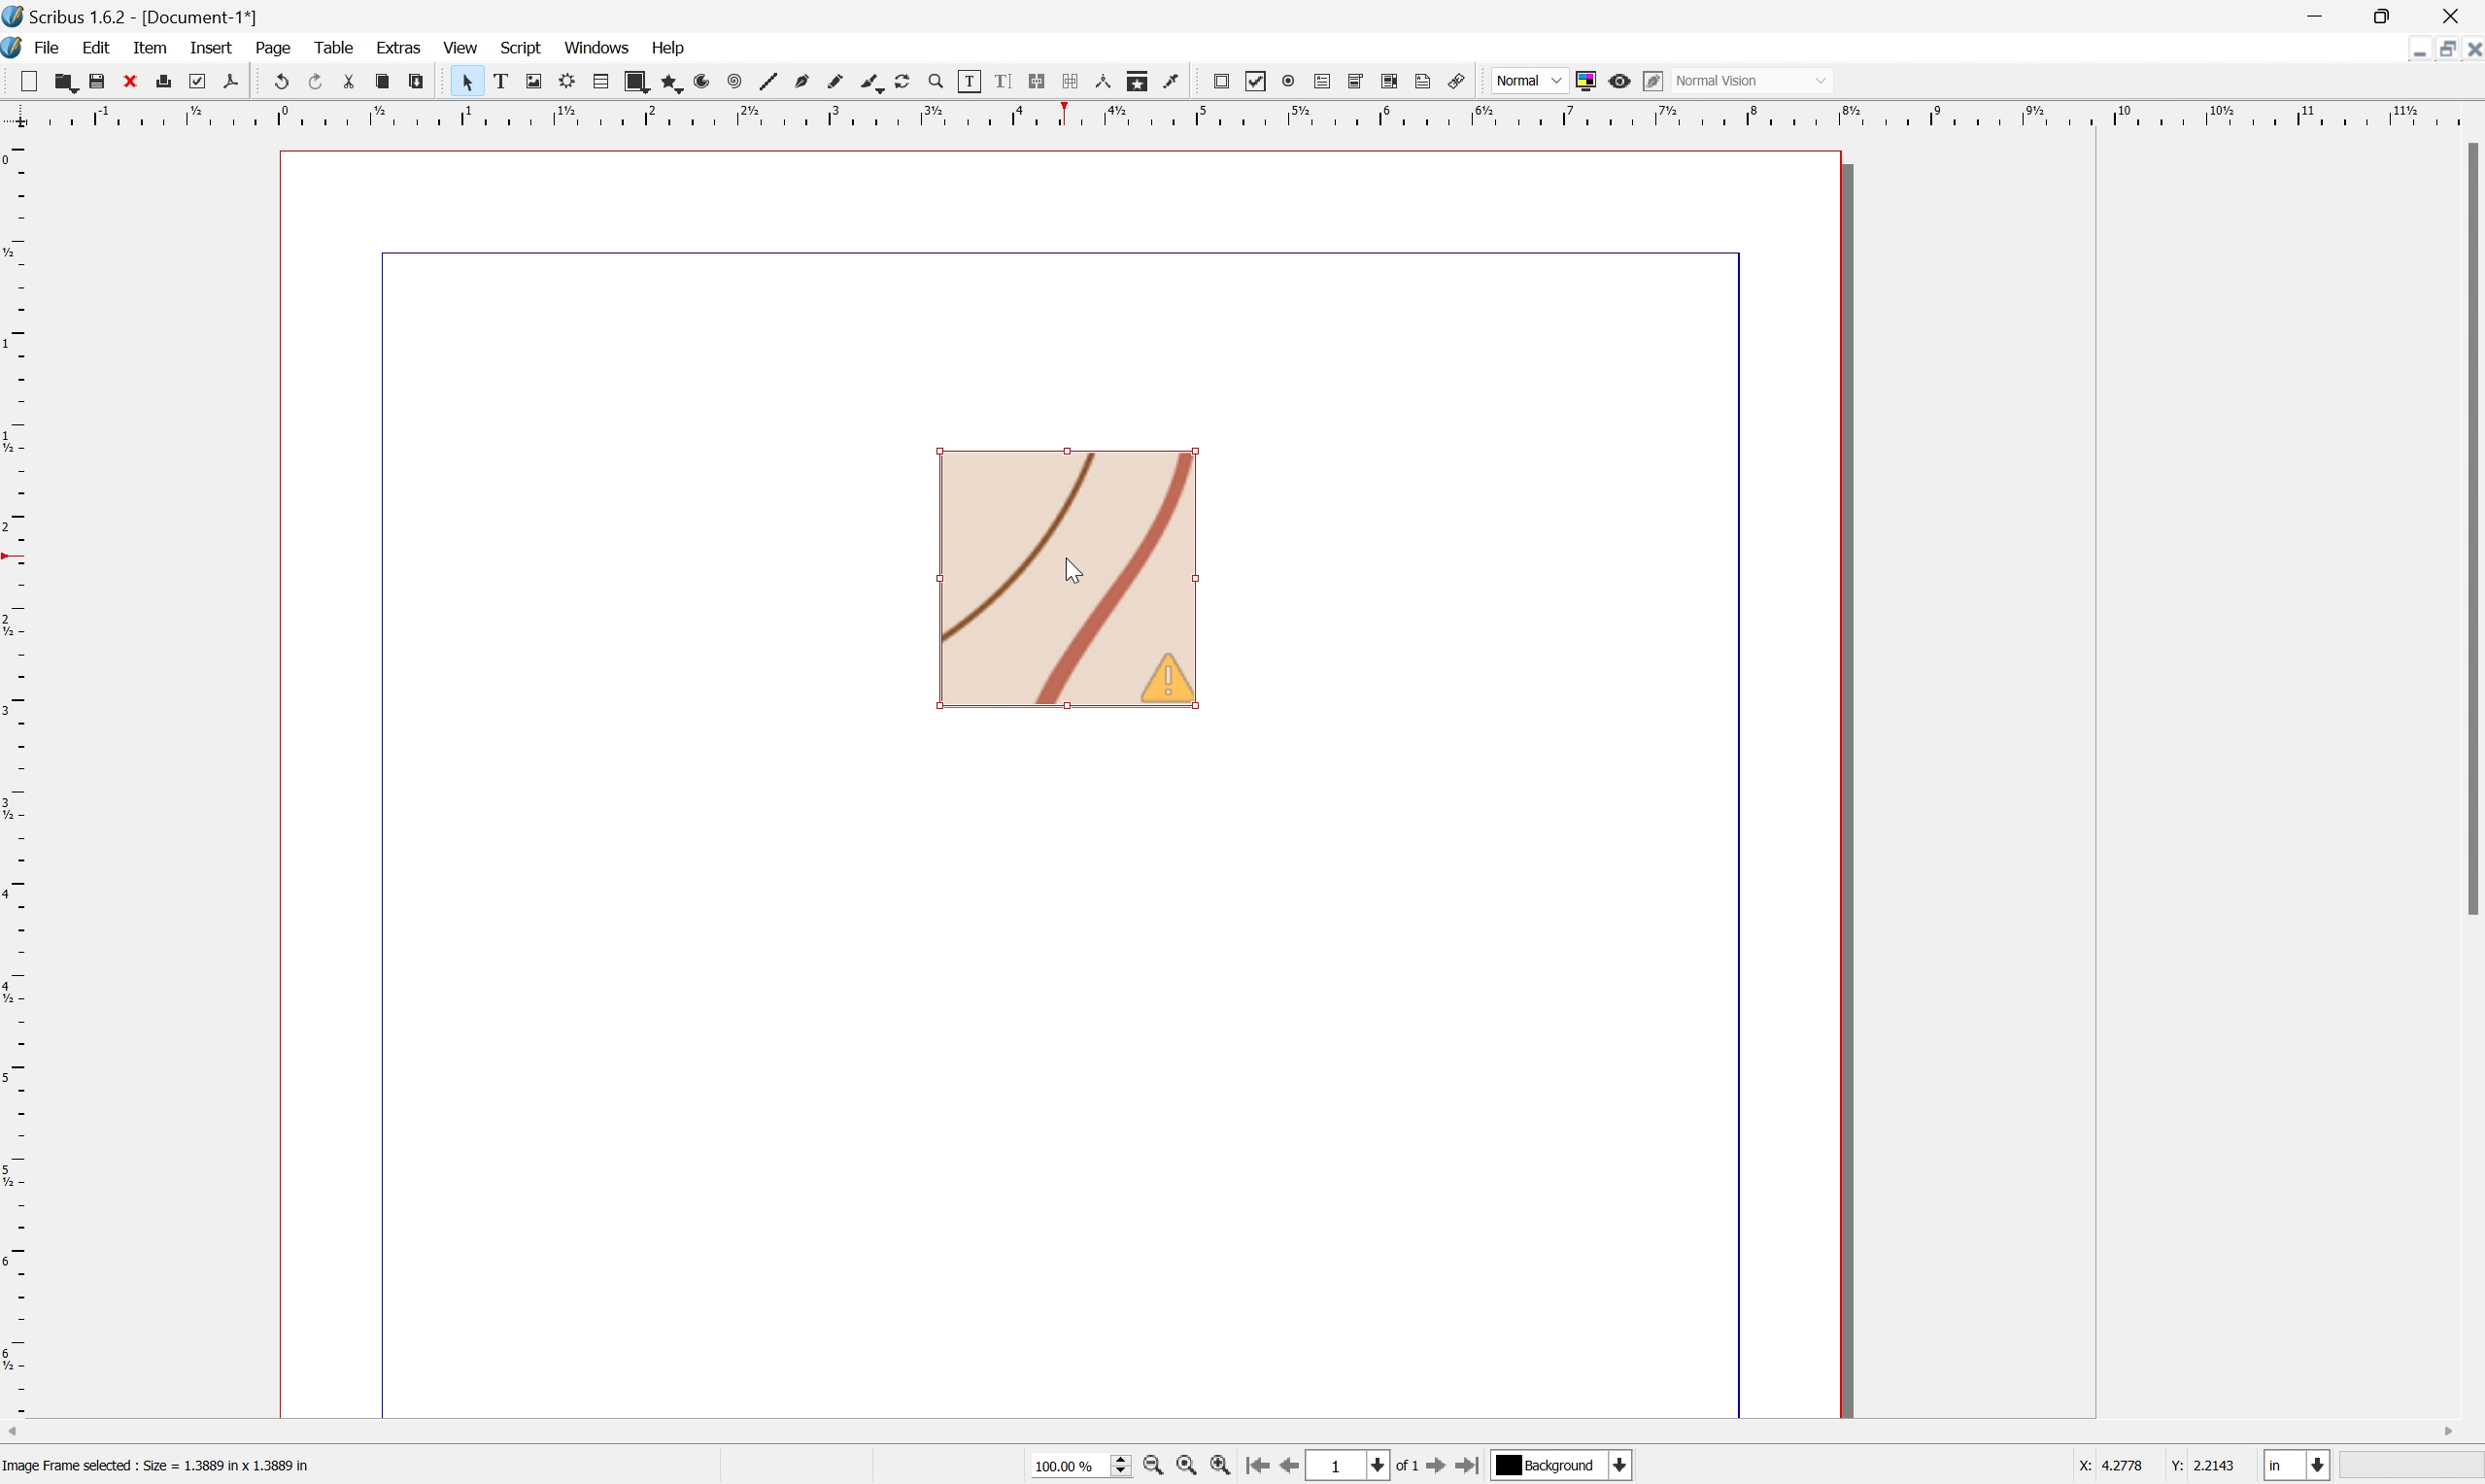 The image size is (2485, 1484). Describe the element at coordinates (1239, 117) in the screenshot. I see `Horizontal Margin` at that location.